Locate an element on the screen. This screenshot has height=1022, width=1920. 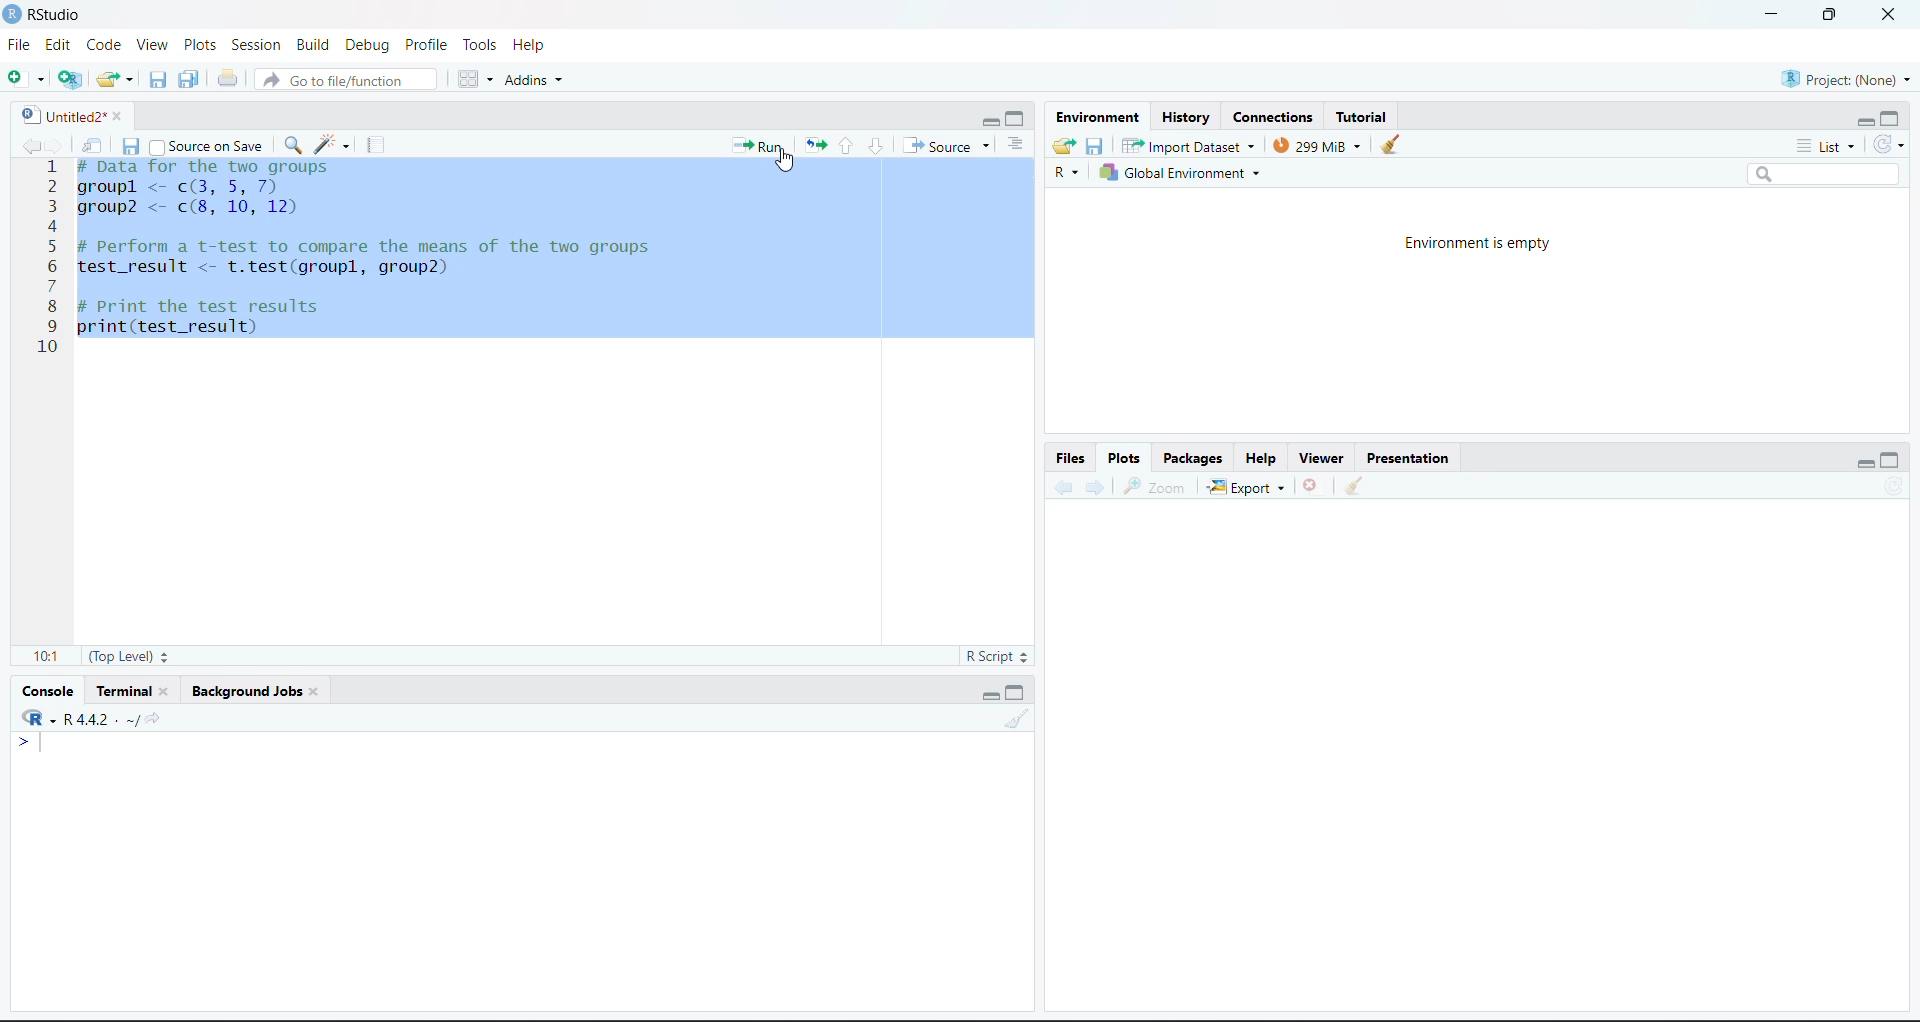
Console is located at coordinates (48, 691).